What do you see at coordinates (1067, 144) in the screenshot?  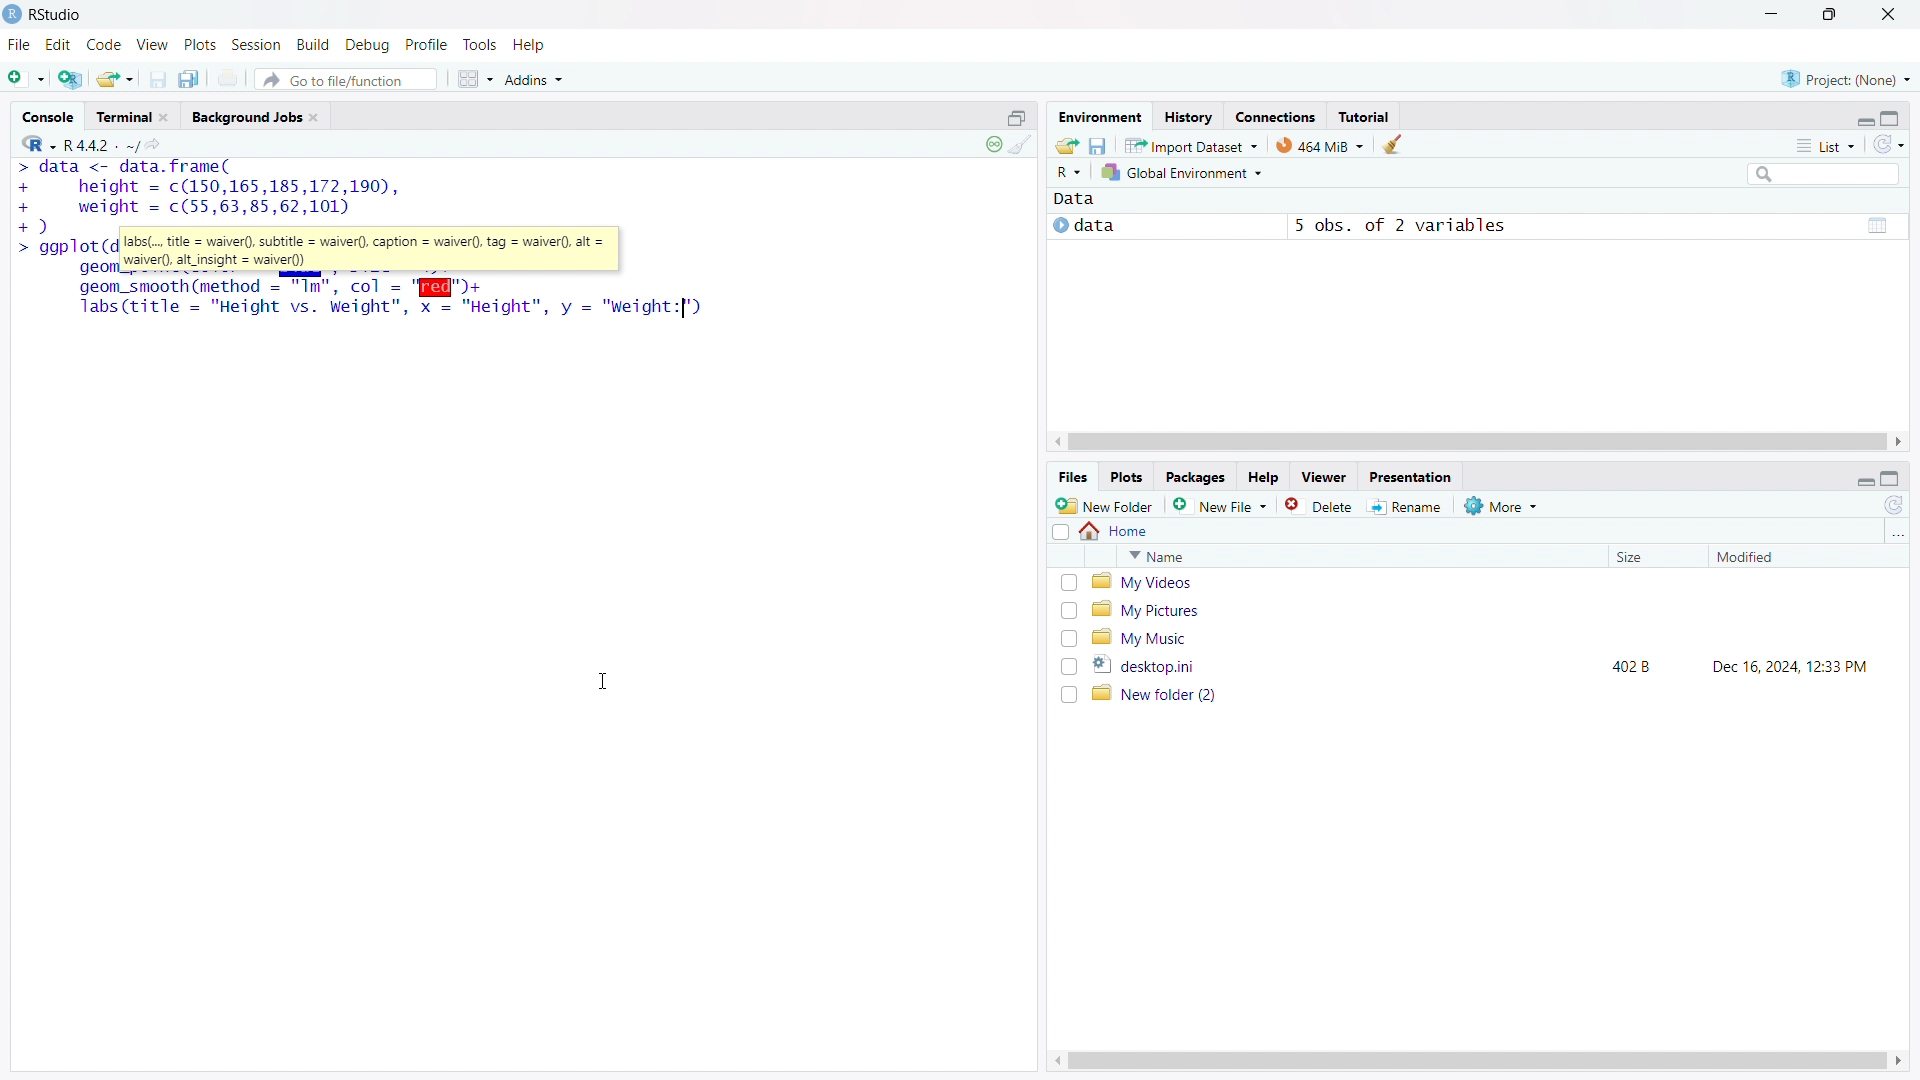 I see `load workspace` at bounding box center [1067, 144].